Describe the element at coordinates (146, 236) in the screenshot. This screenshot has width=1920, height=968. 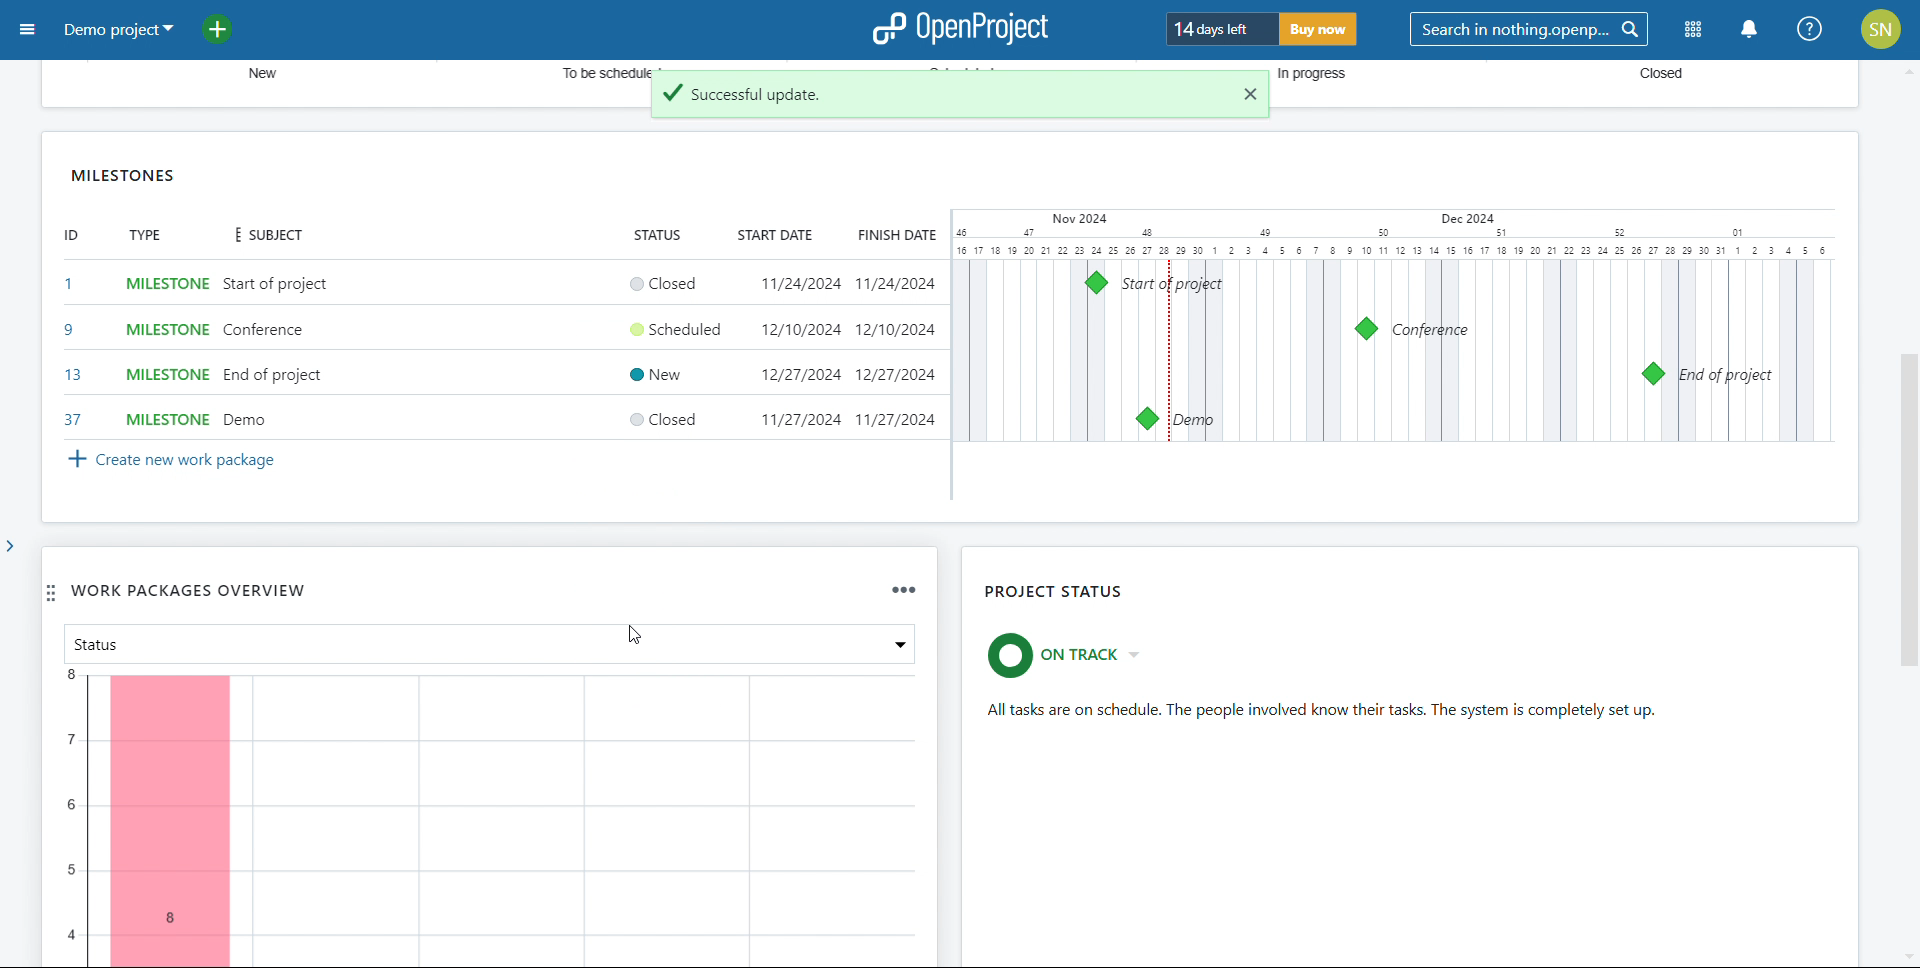
I see `type` at that location.